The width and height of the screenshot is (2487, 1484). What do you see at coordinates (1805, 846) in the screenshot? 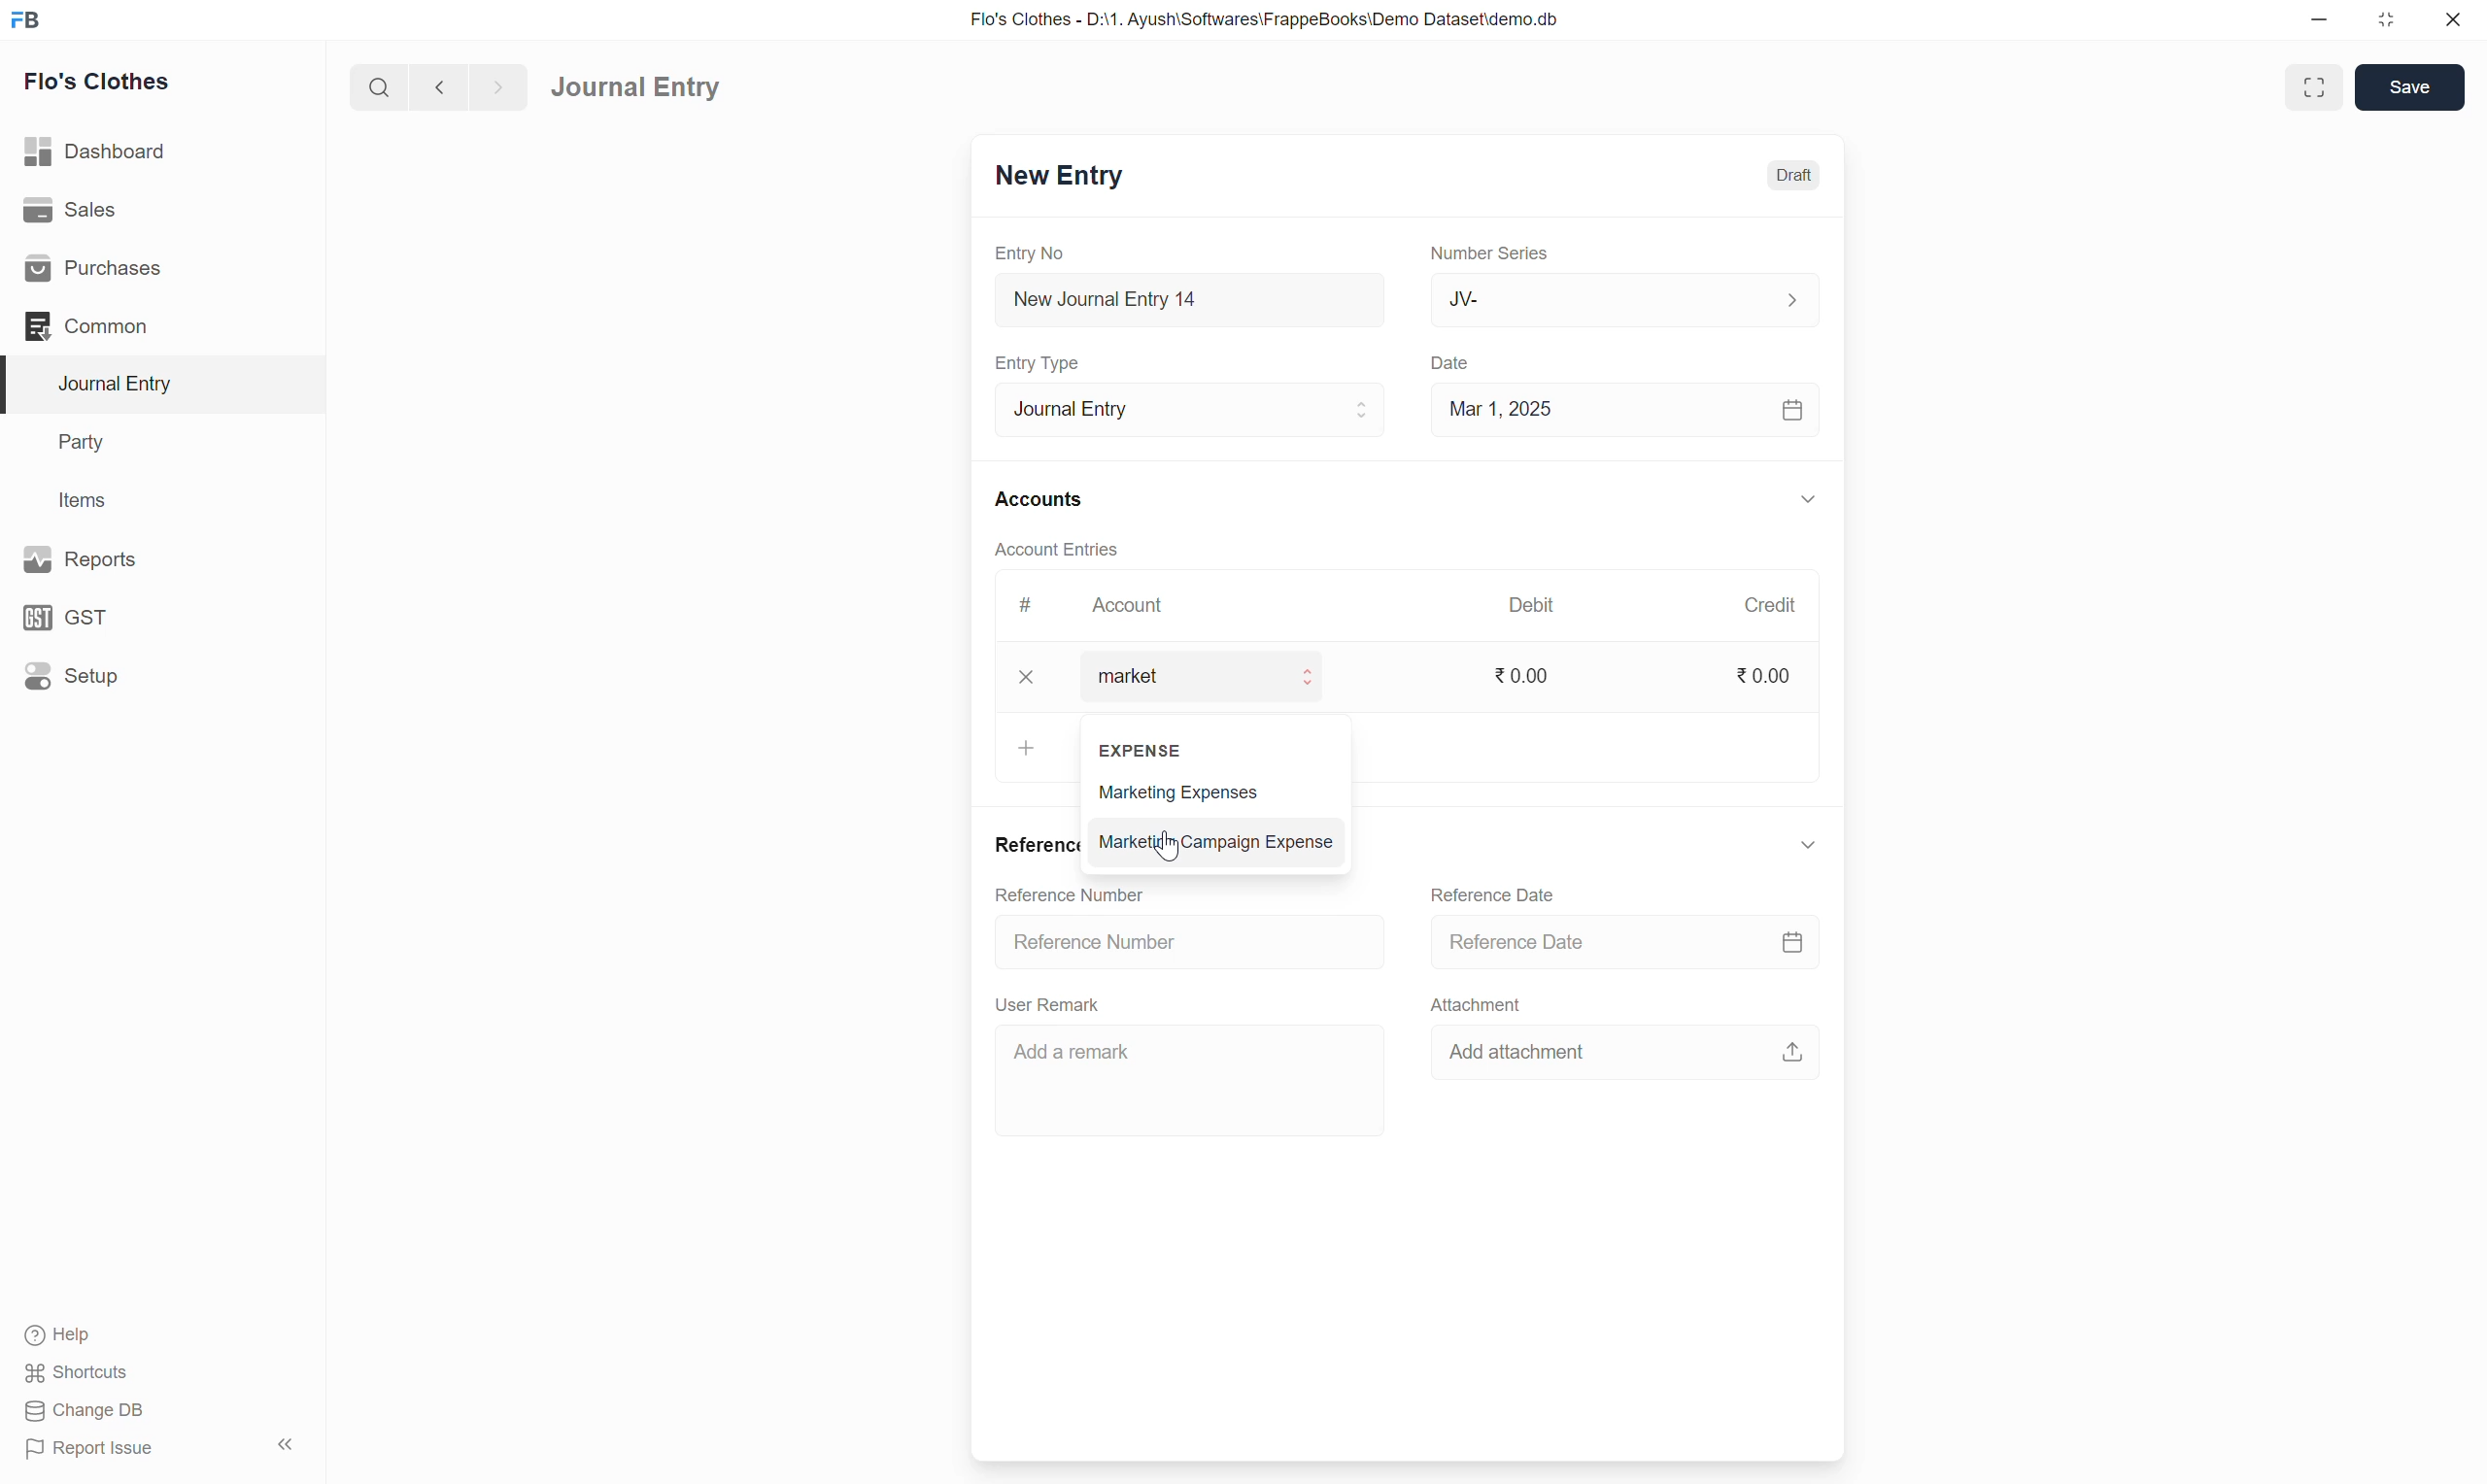
I see `down` at bounding box center [1805, 846].